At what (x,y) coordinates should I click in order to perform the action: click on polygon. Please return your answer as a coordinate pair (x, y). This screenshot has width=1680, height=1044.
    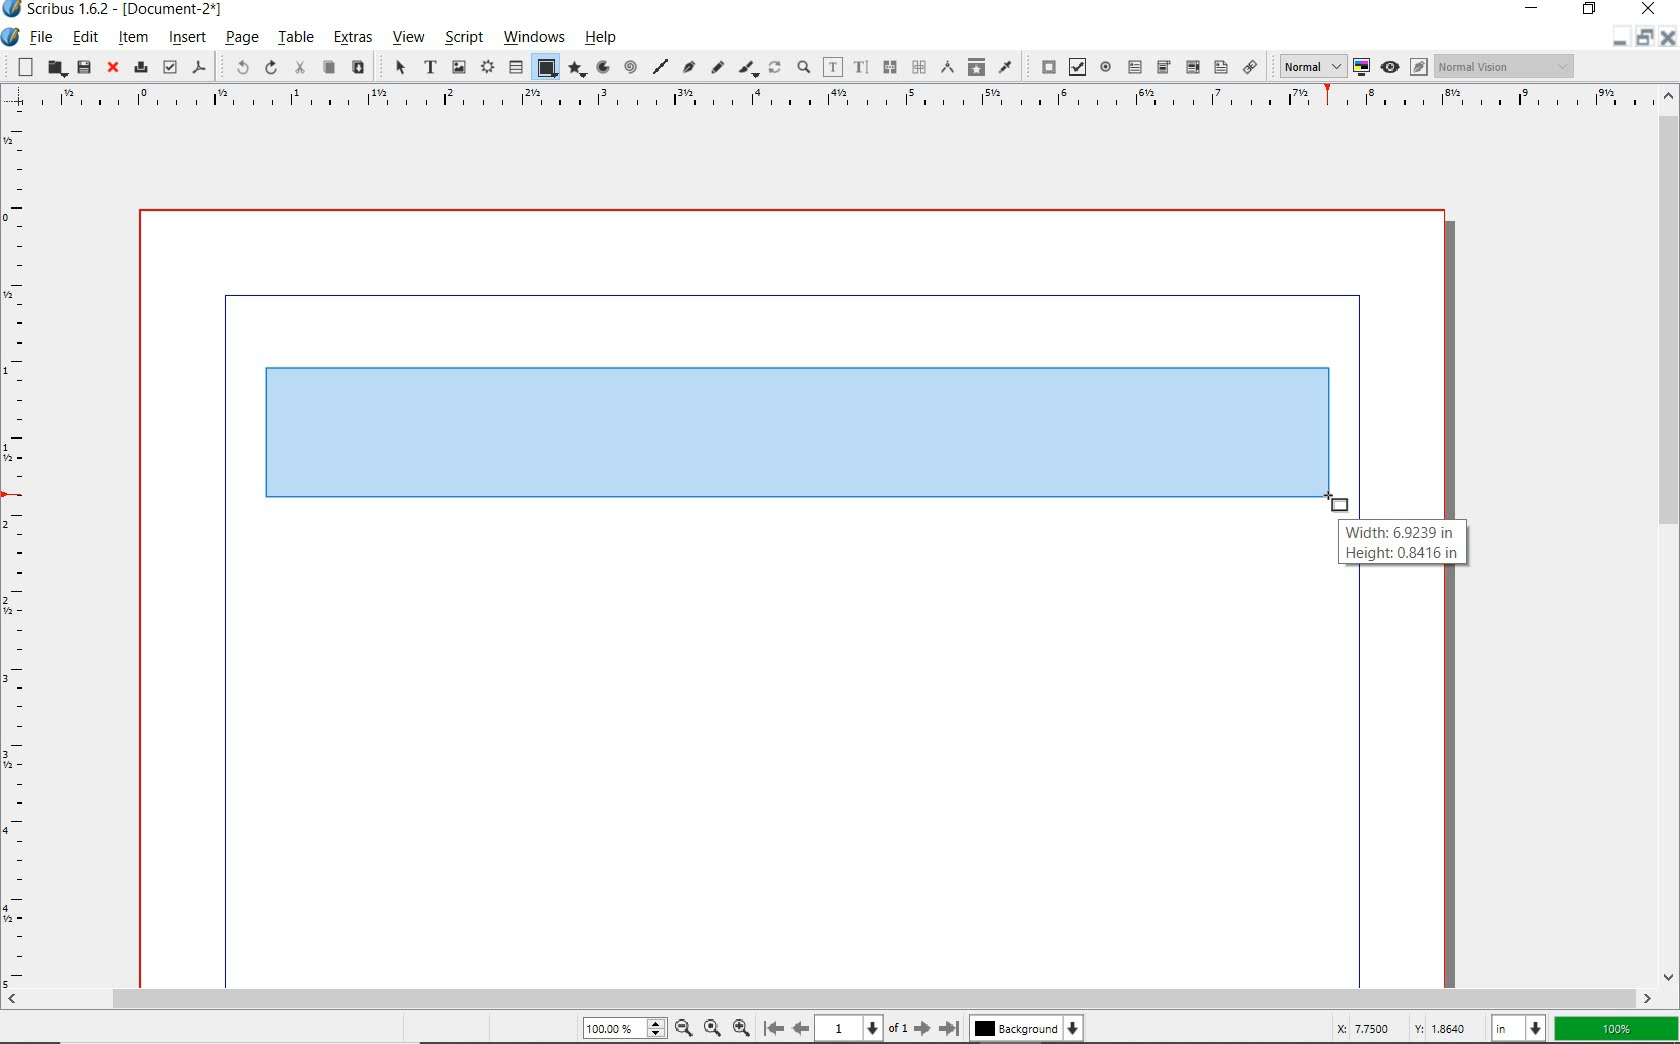
    Looking at the image, I should click on (578, 70).